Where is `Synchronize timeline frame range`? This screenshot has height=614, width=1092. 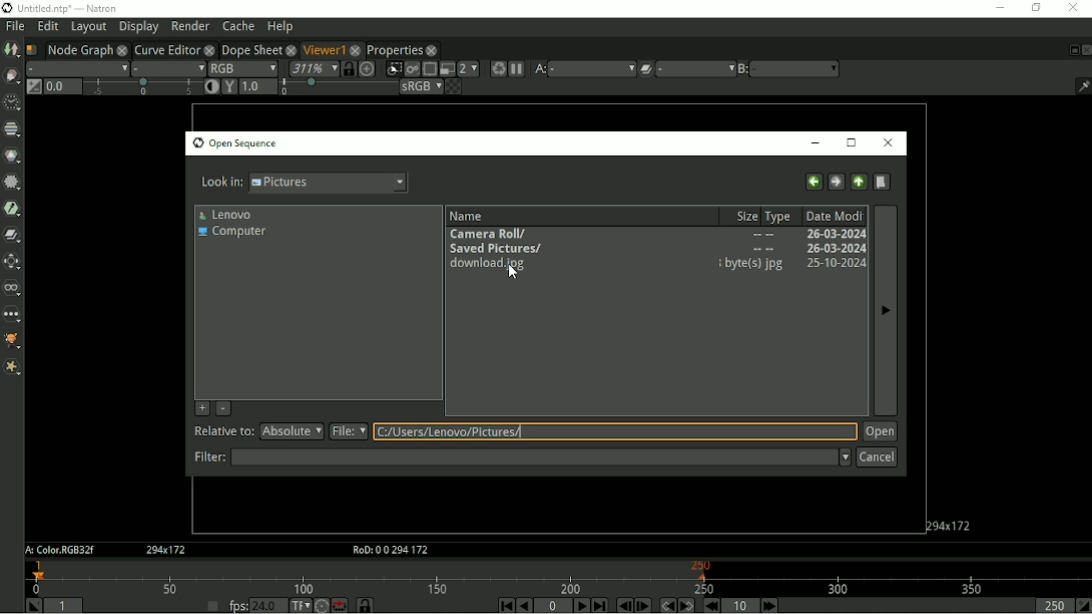
Synchronize timeline frame range is located at coordinates (364, 605).